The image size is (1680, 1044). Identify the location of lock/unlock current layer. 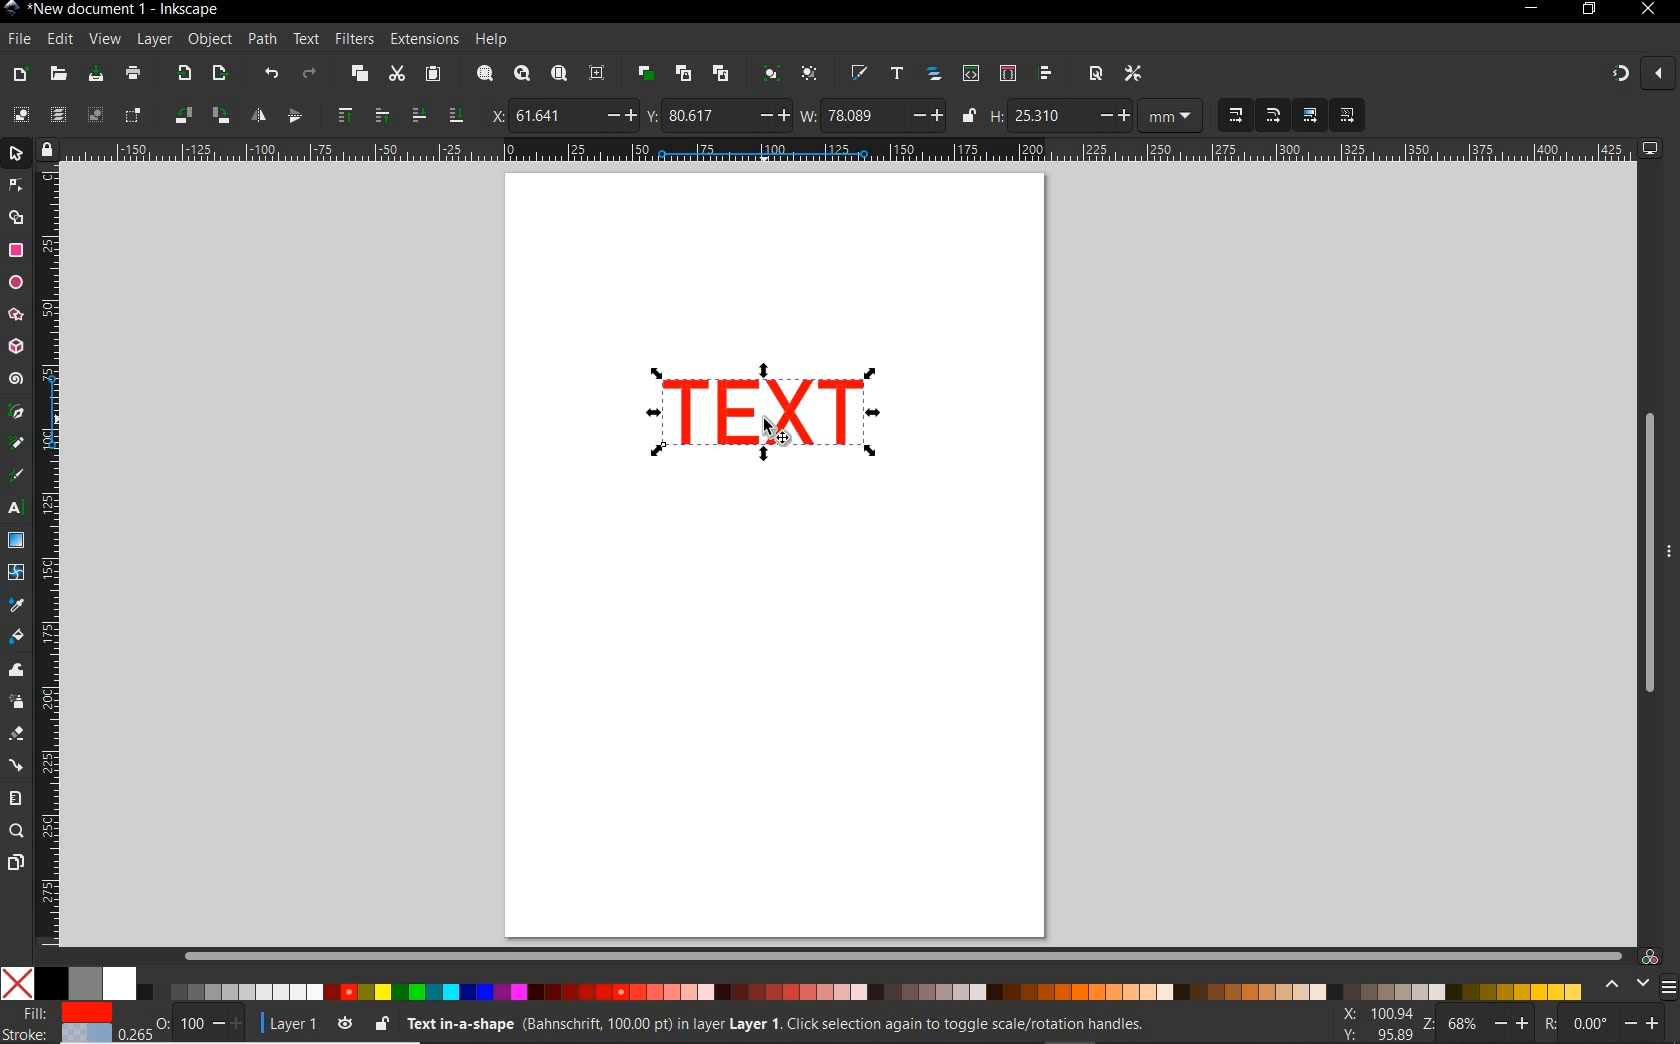
(381, 1022).